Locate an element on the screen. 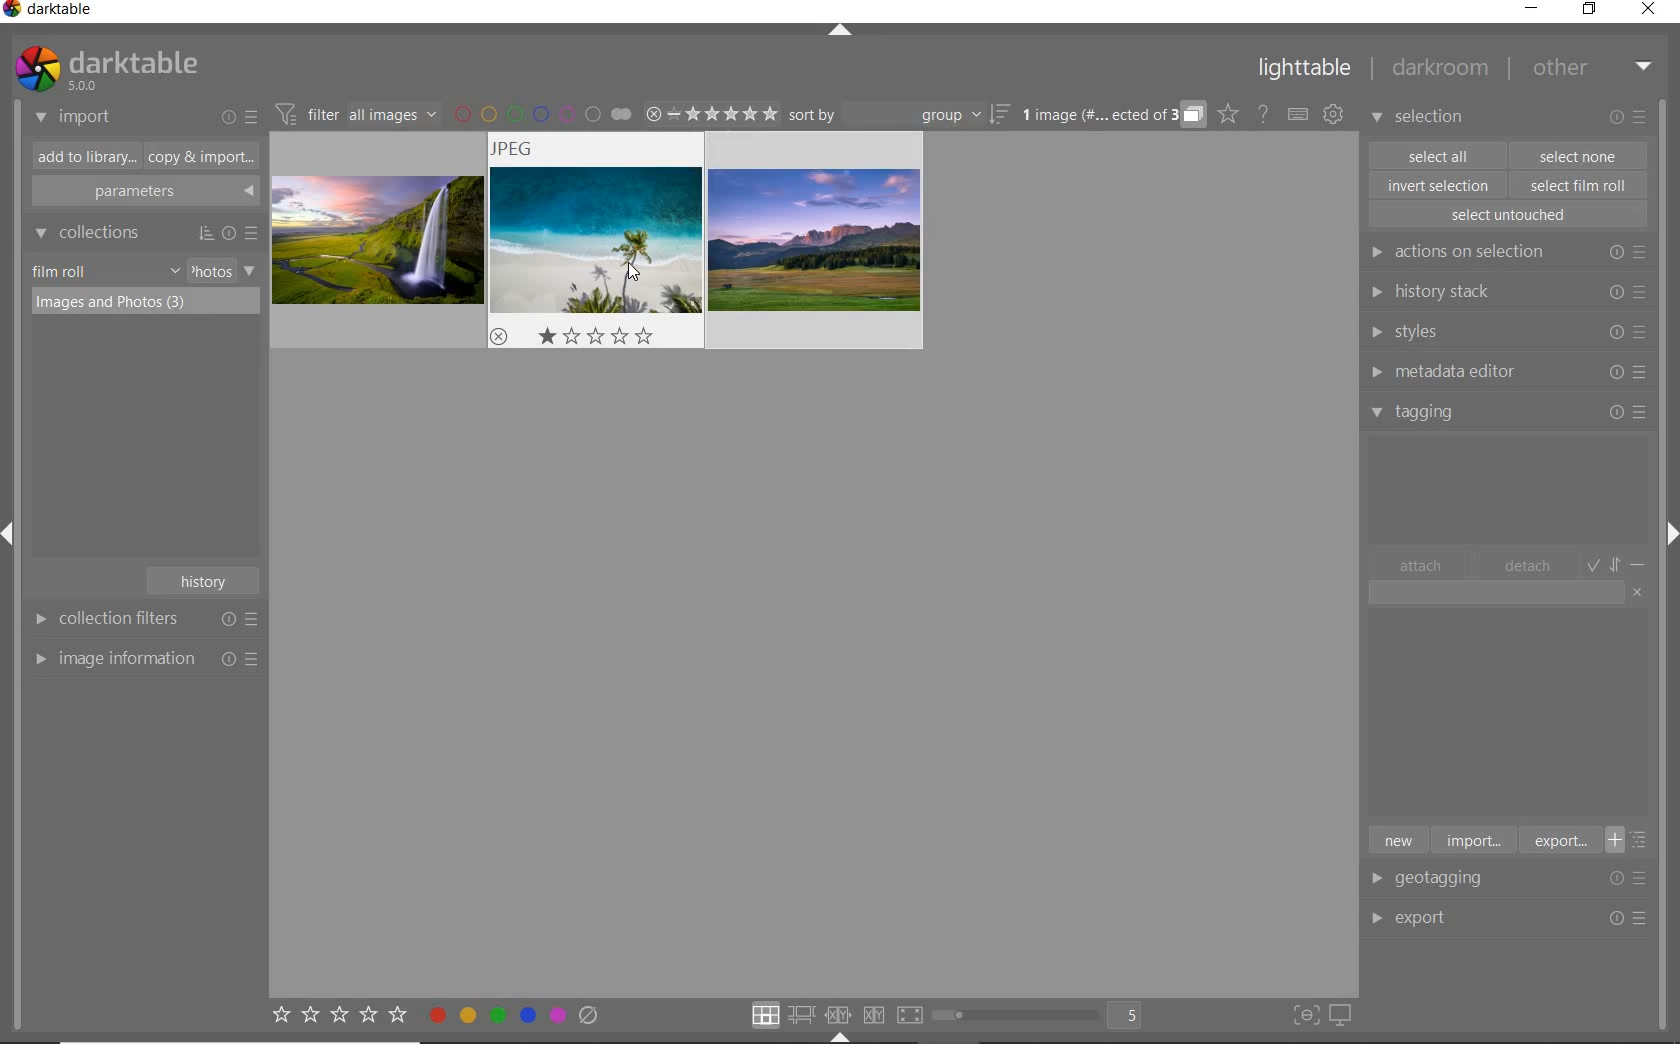 The image size is (1680, 1044). history is located at coordinates (206, 579).